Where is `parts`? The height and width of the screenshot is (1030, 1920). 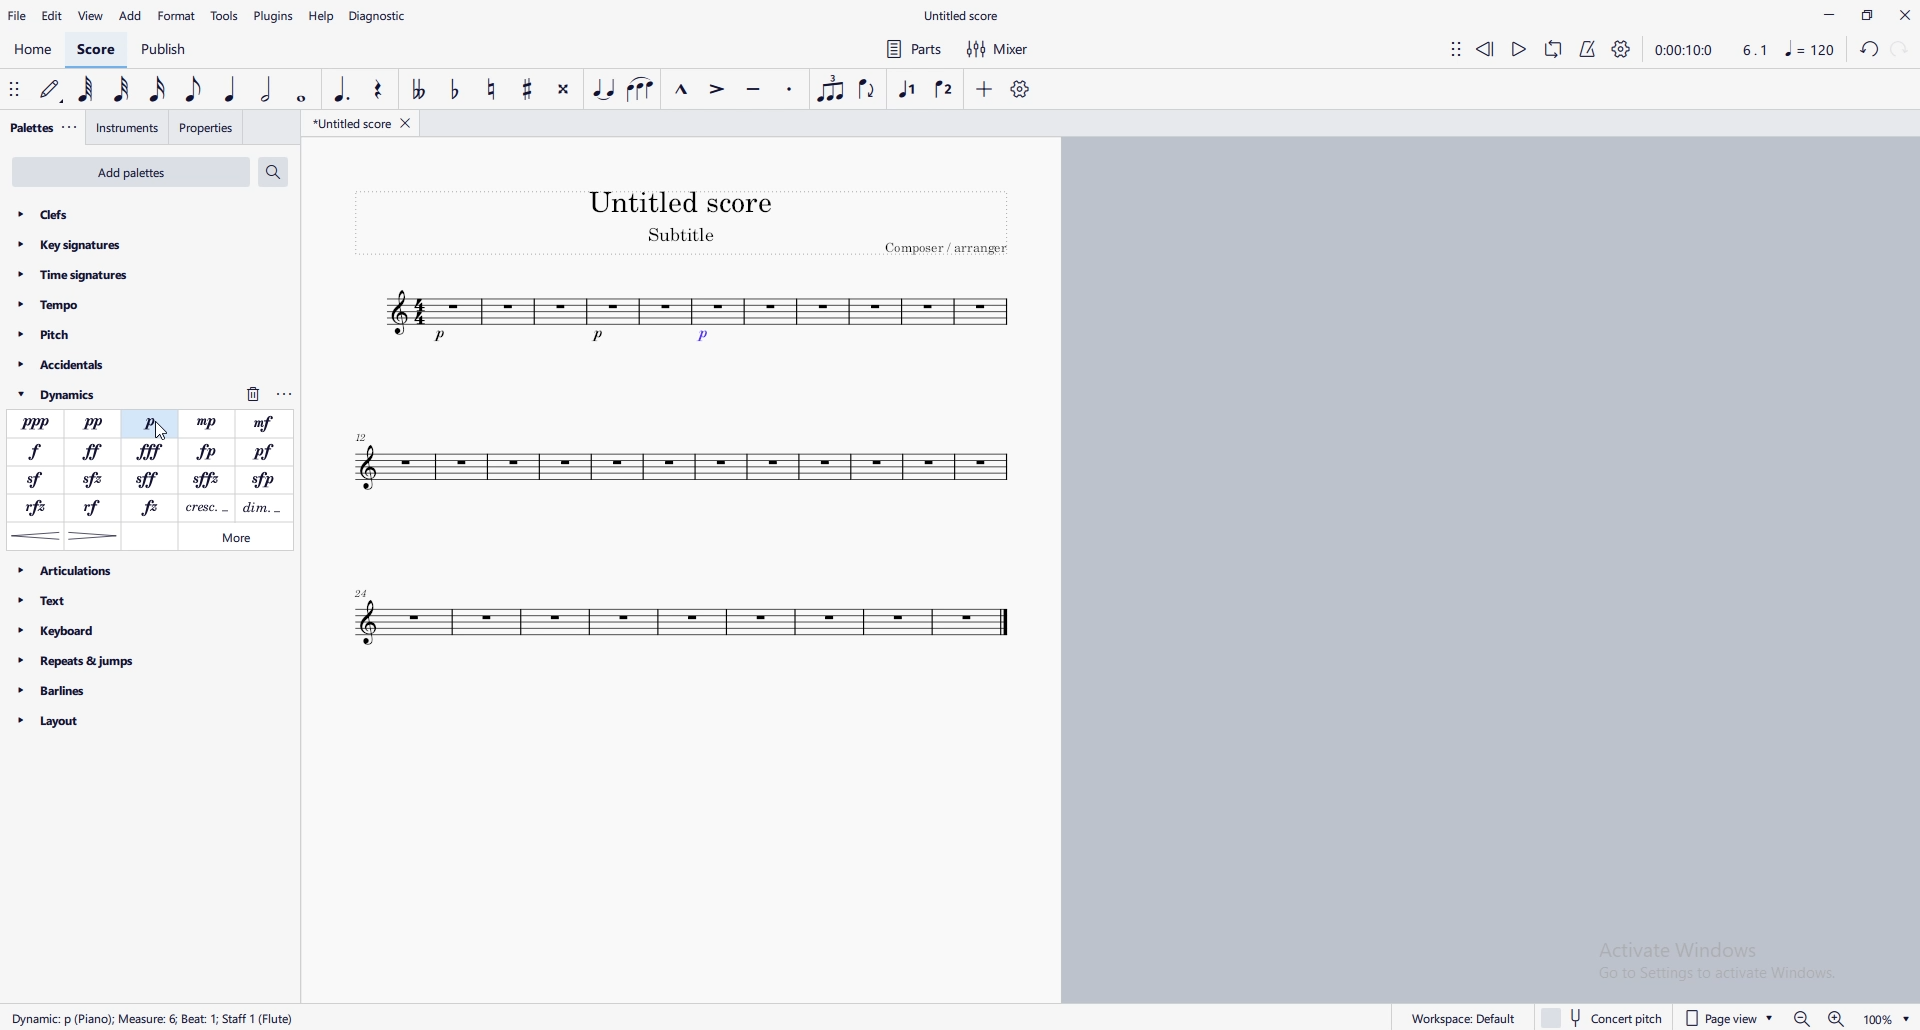
parts is located at coordinates (917, 49).